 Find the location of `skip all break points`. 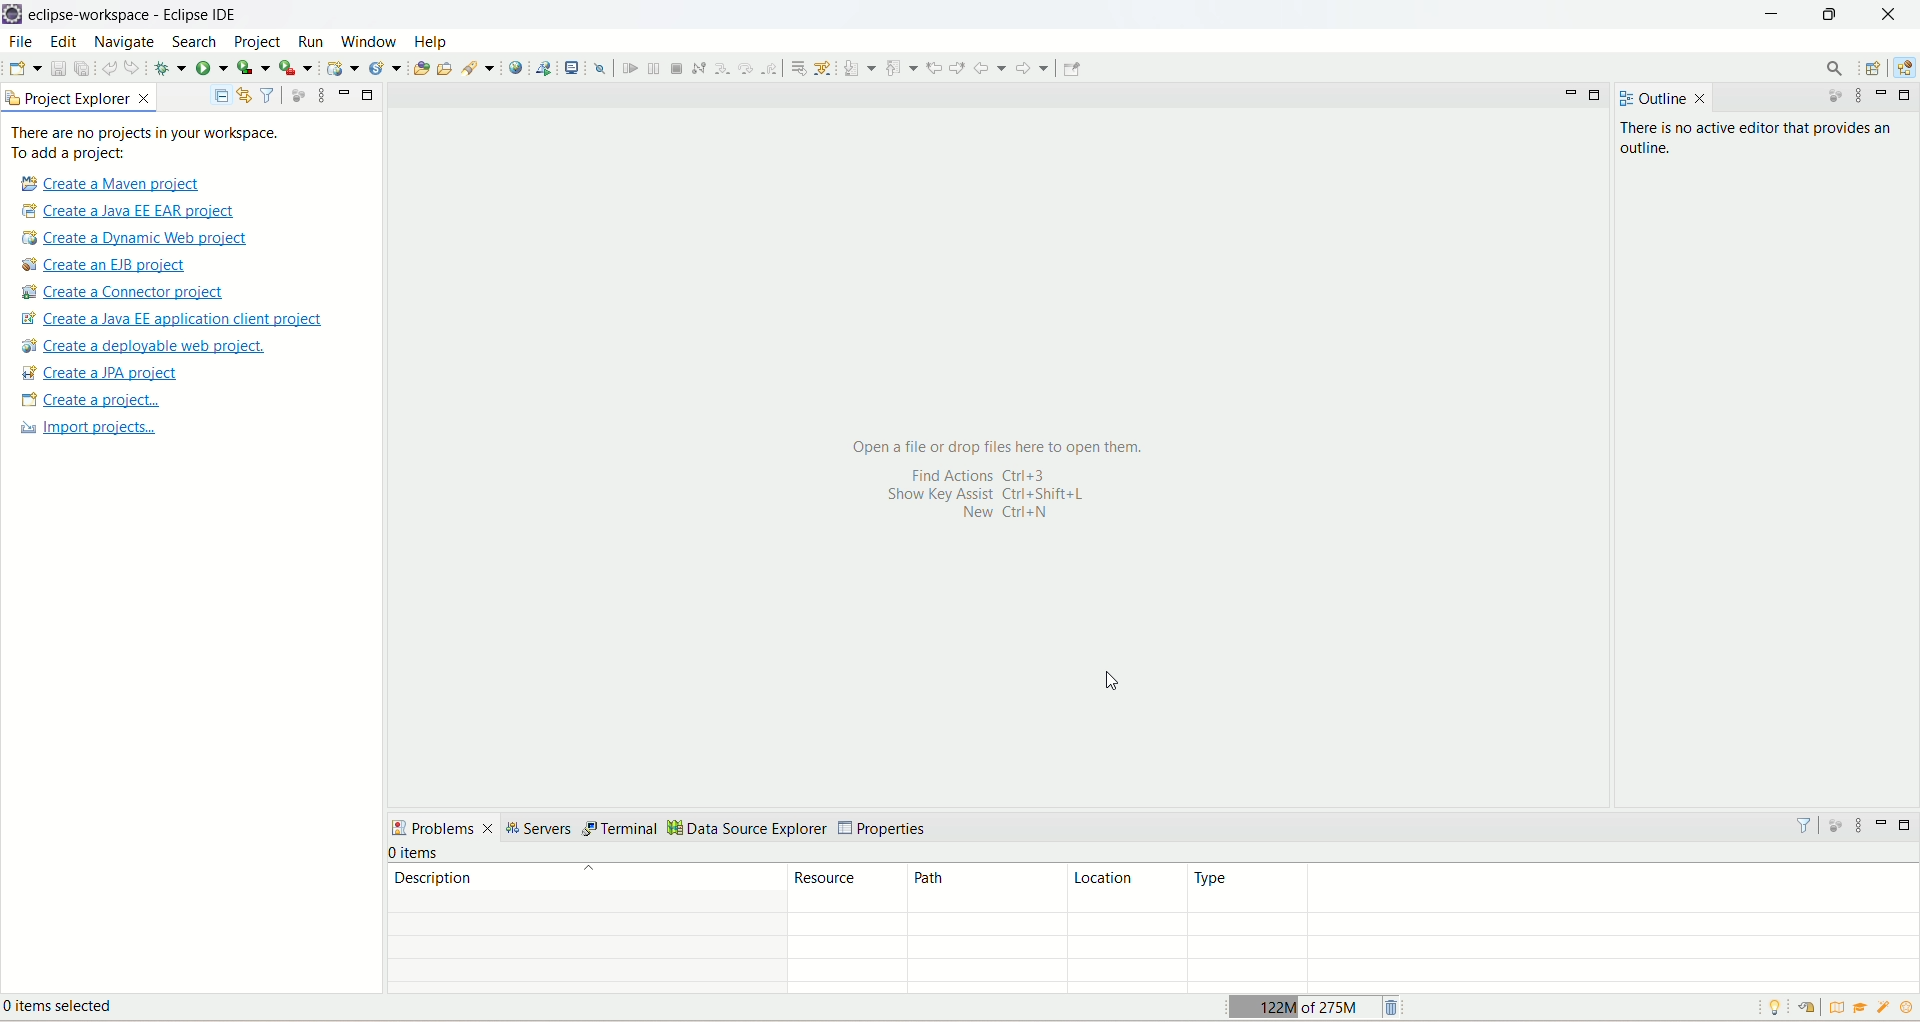

skip all break points is located at coordinates (600, 67).